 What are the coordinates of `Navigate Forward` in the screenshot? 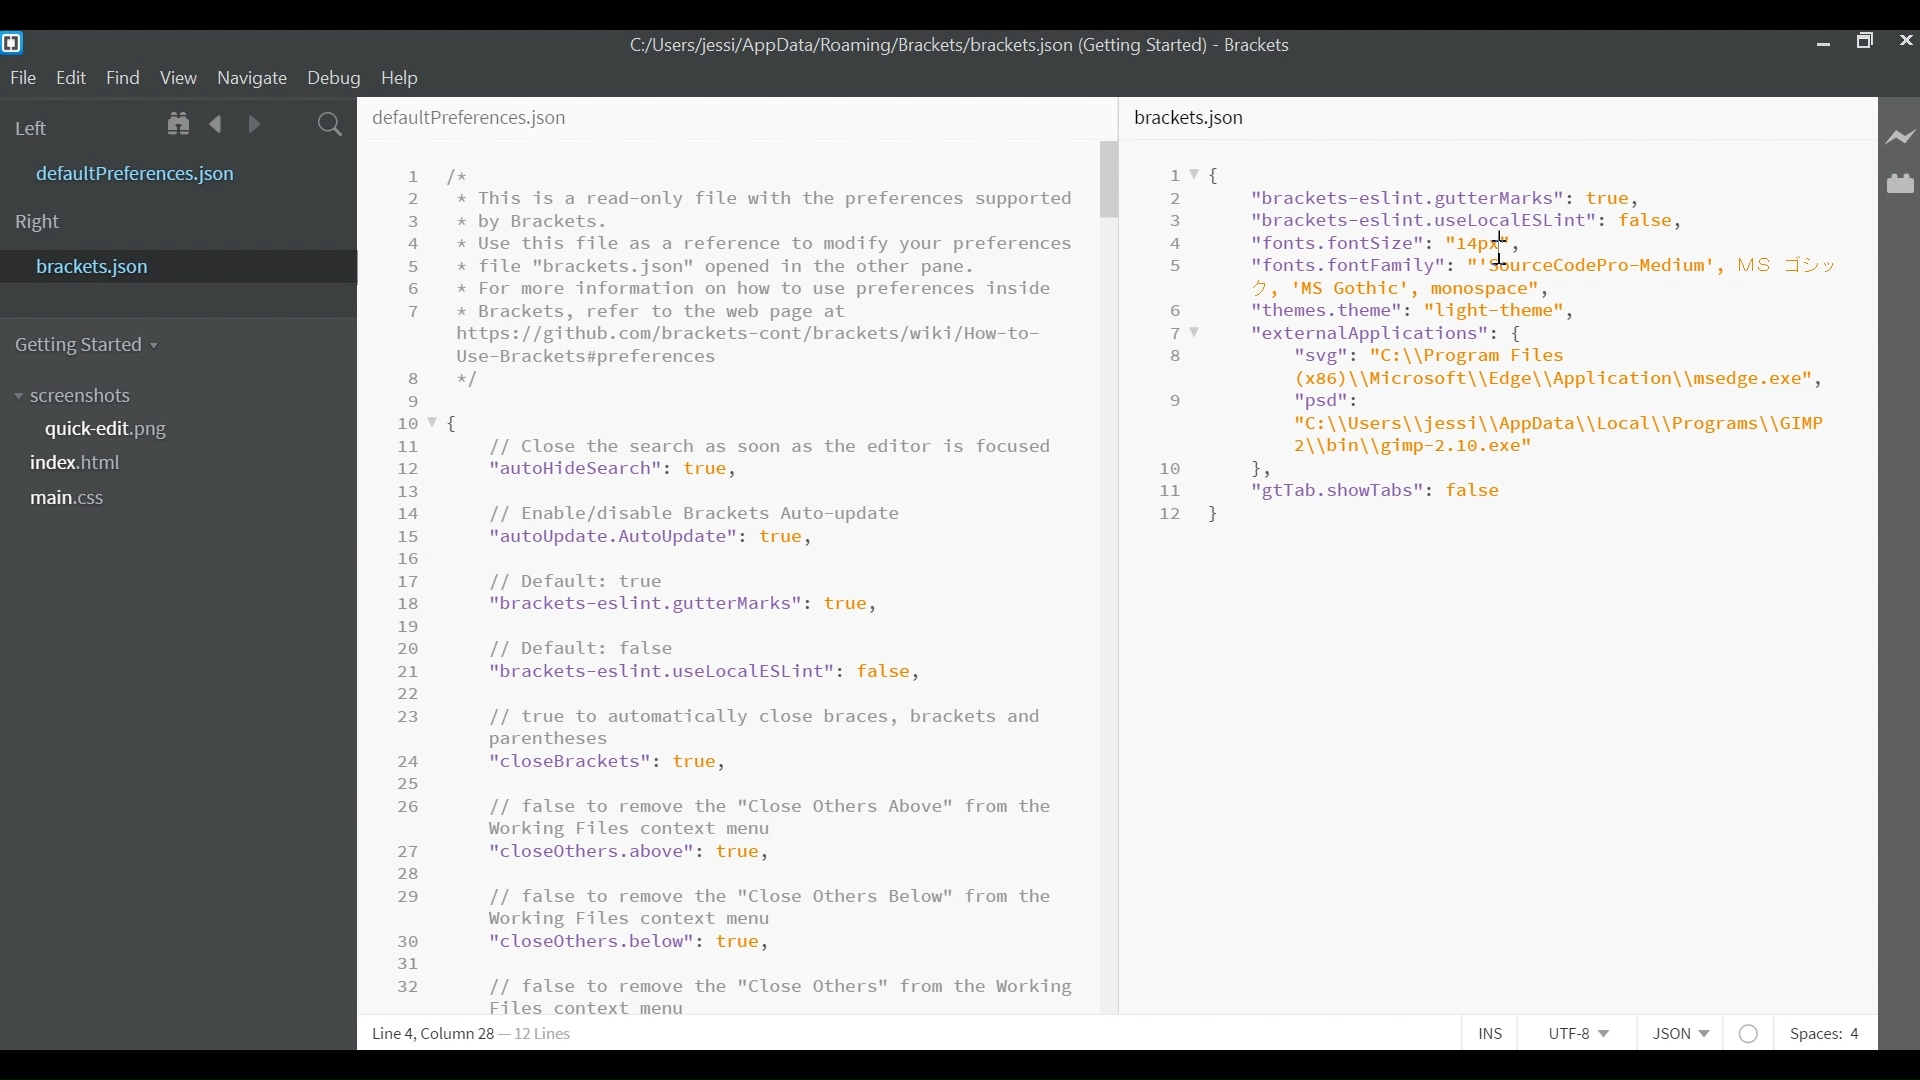 It's located at (256, 123).